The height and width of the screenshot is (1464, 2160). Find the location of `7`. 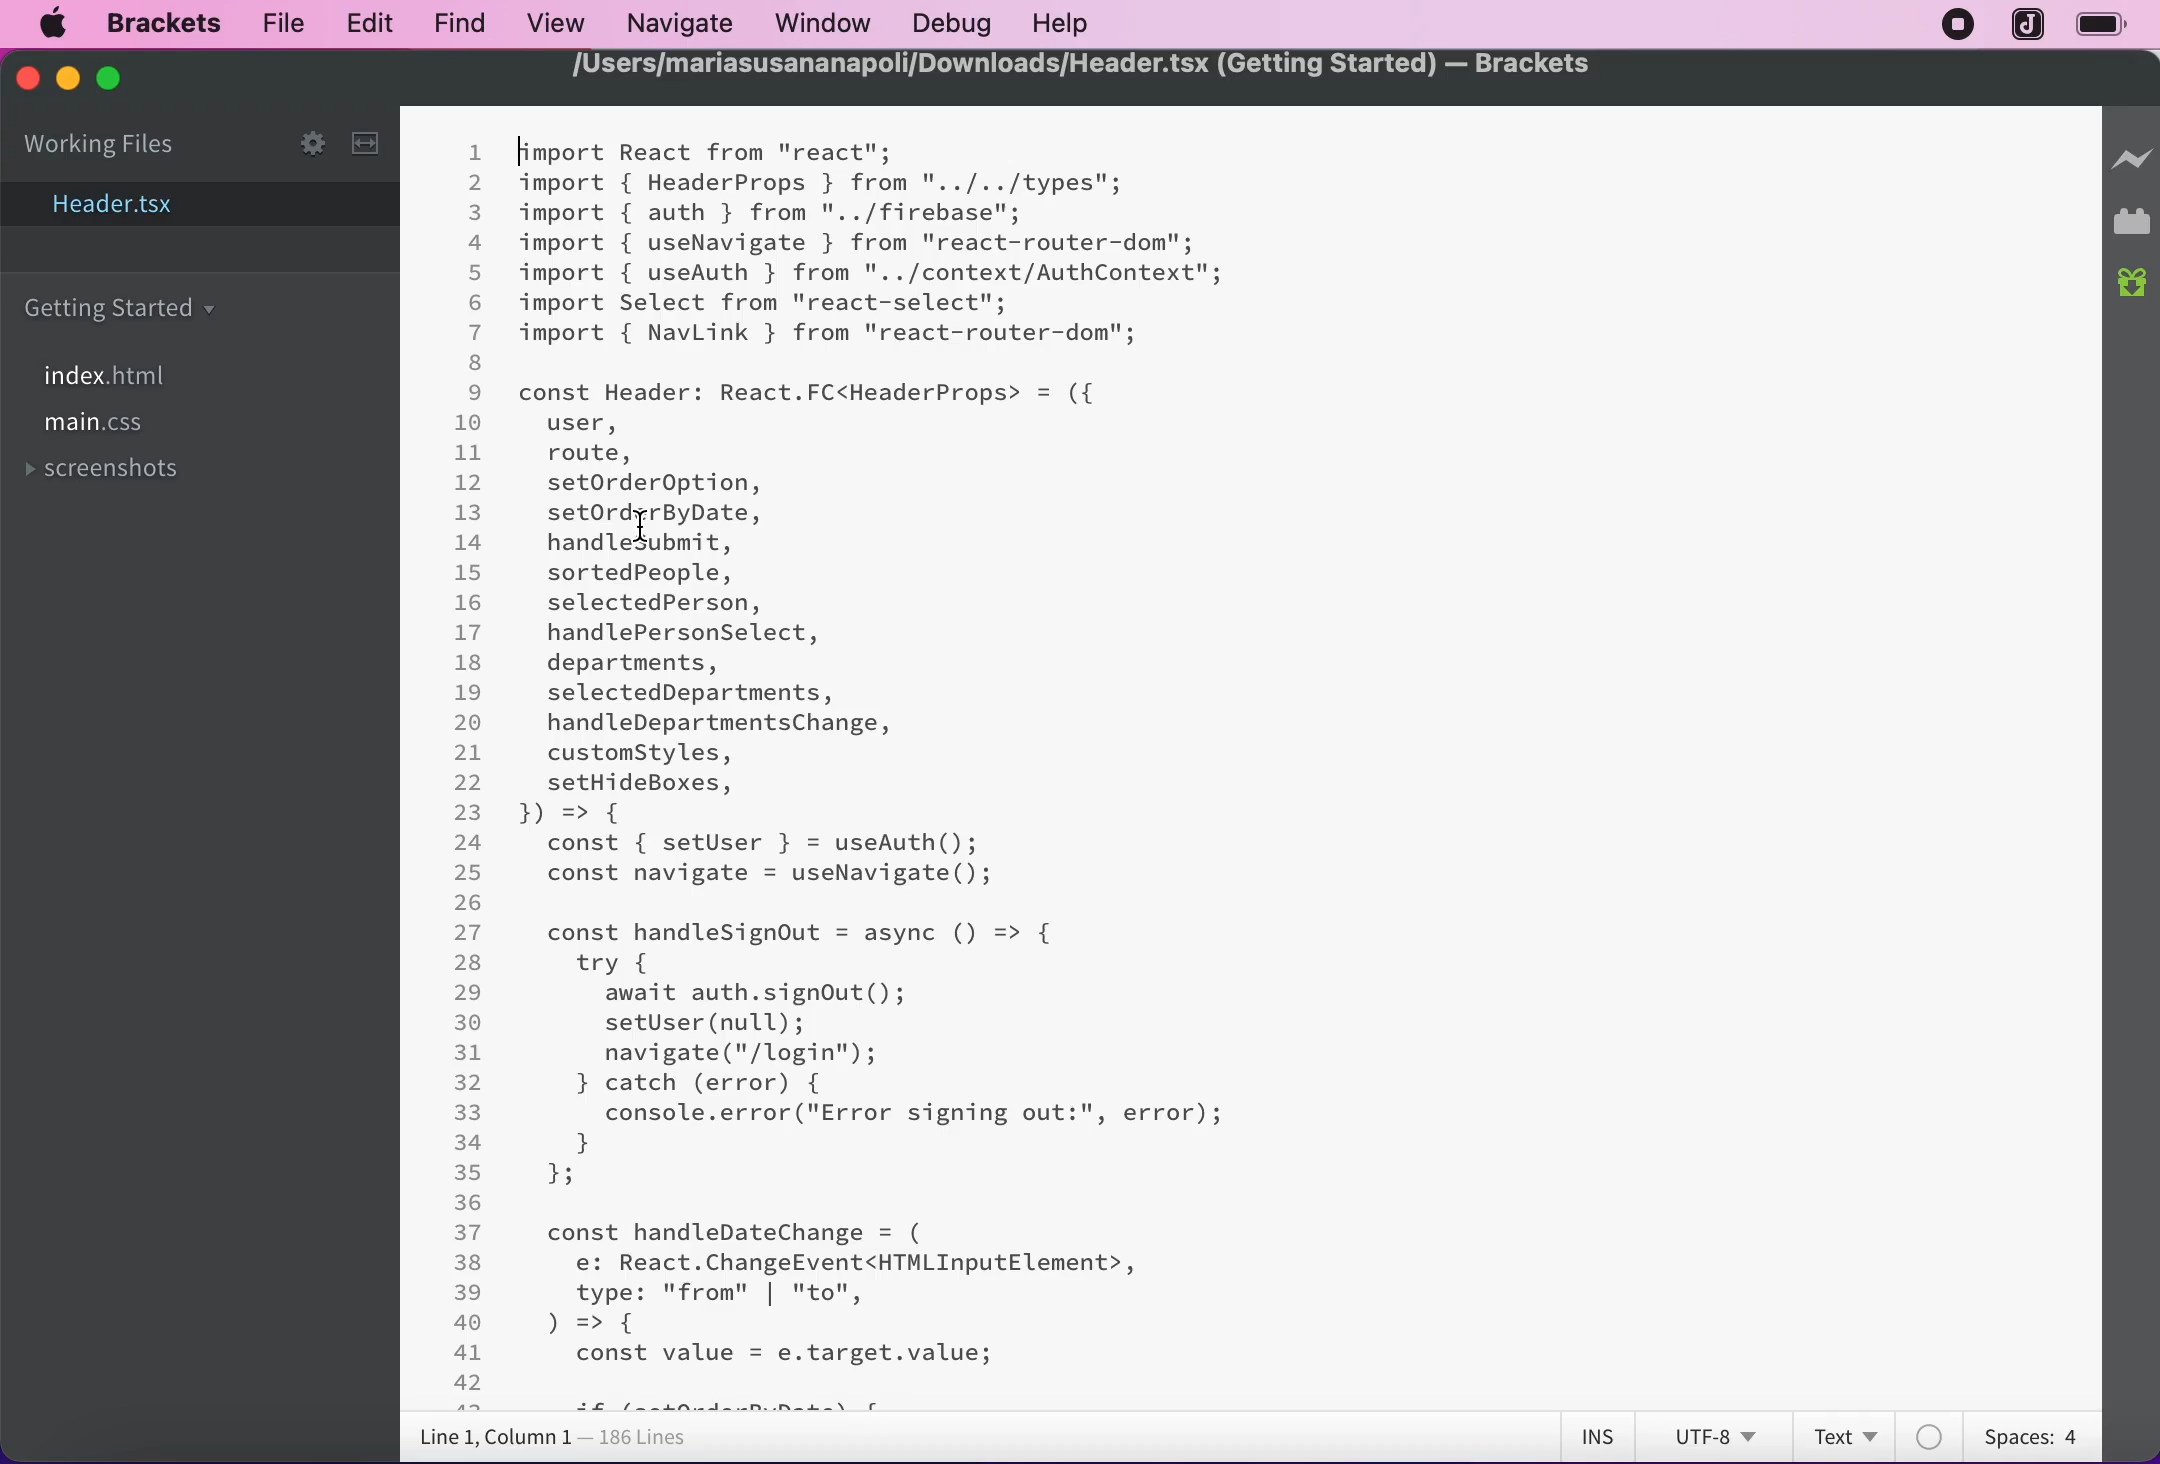

7 is located at coordinates (476, 331).